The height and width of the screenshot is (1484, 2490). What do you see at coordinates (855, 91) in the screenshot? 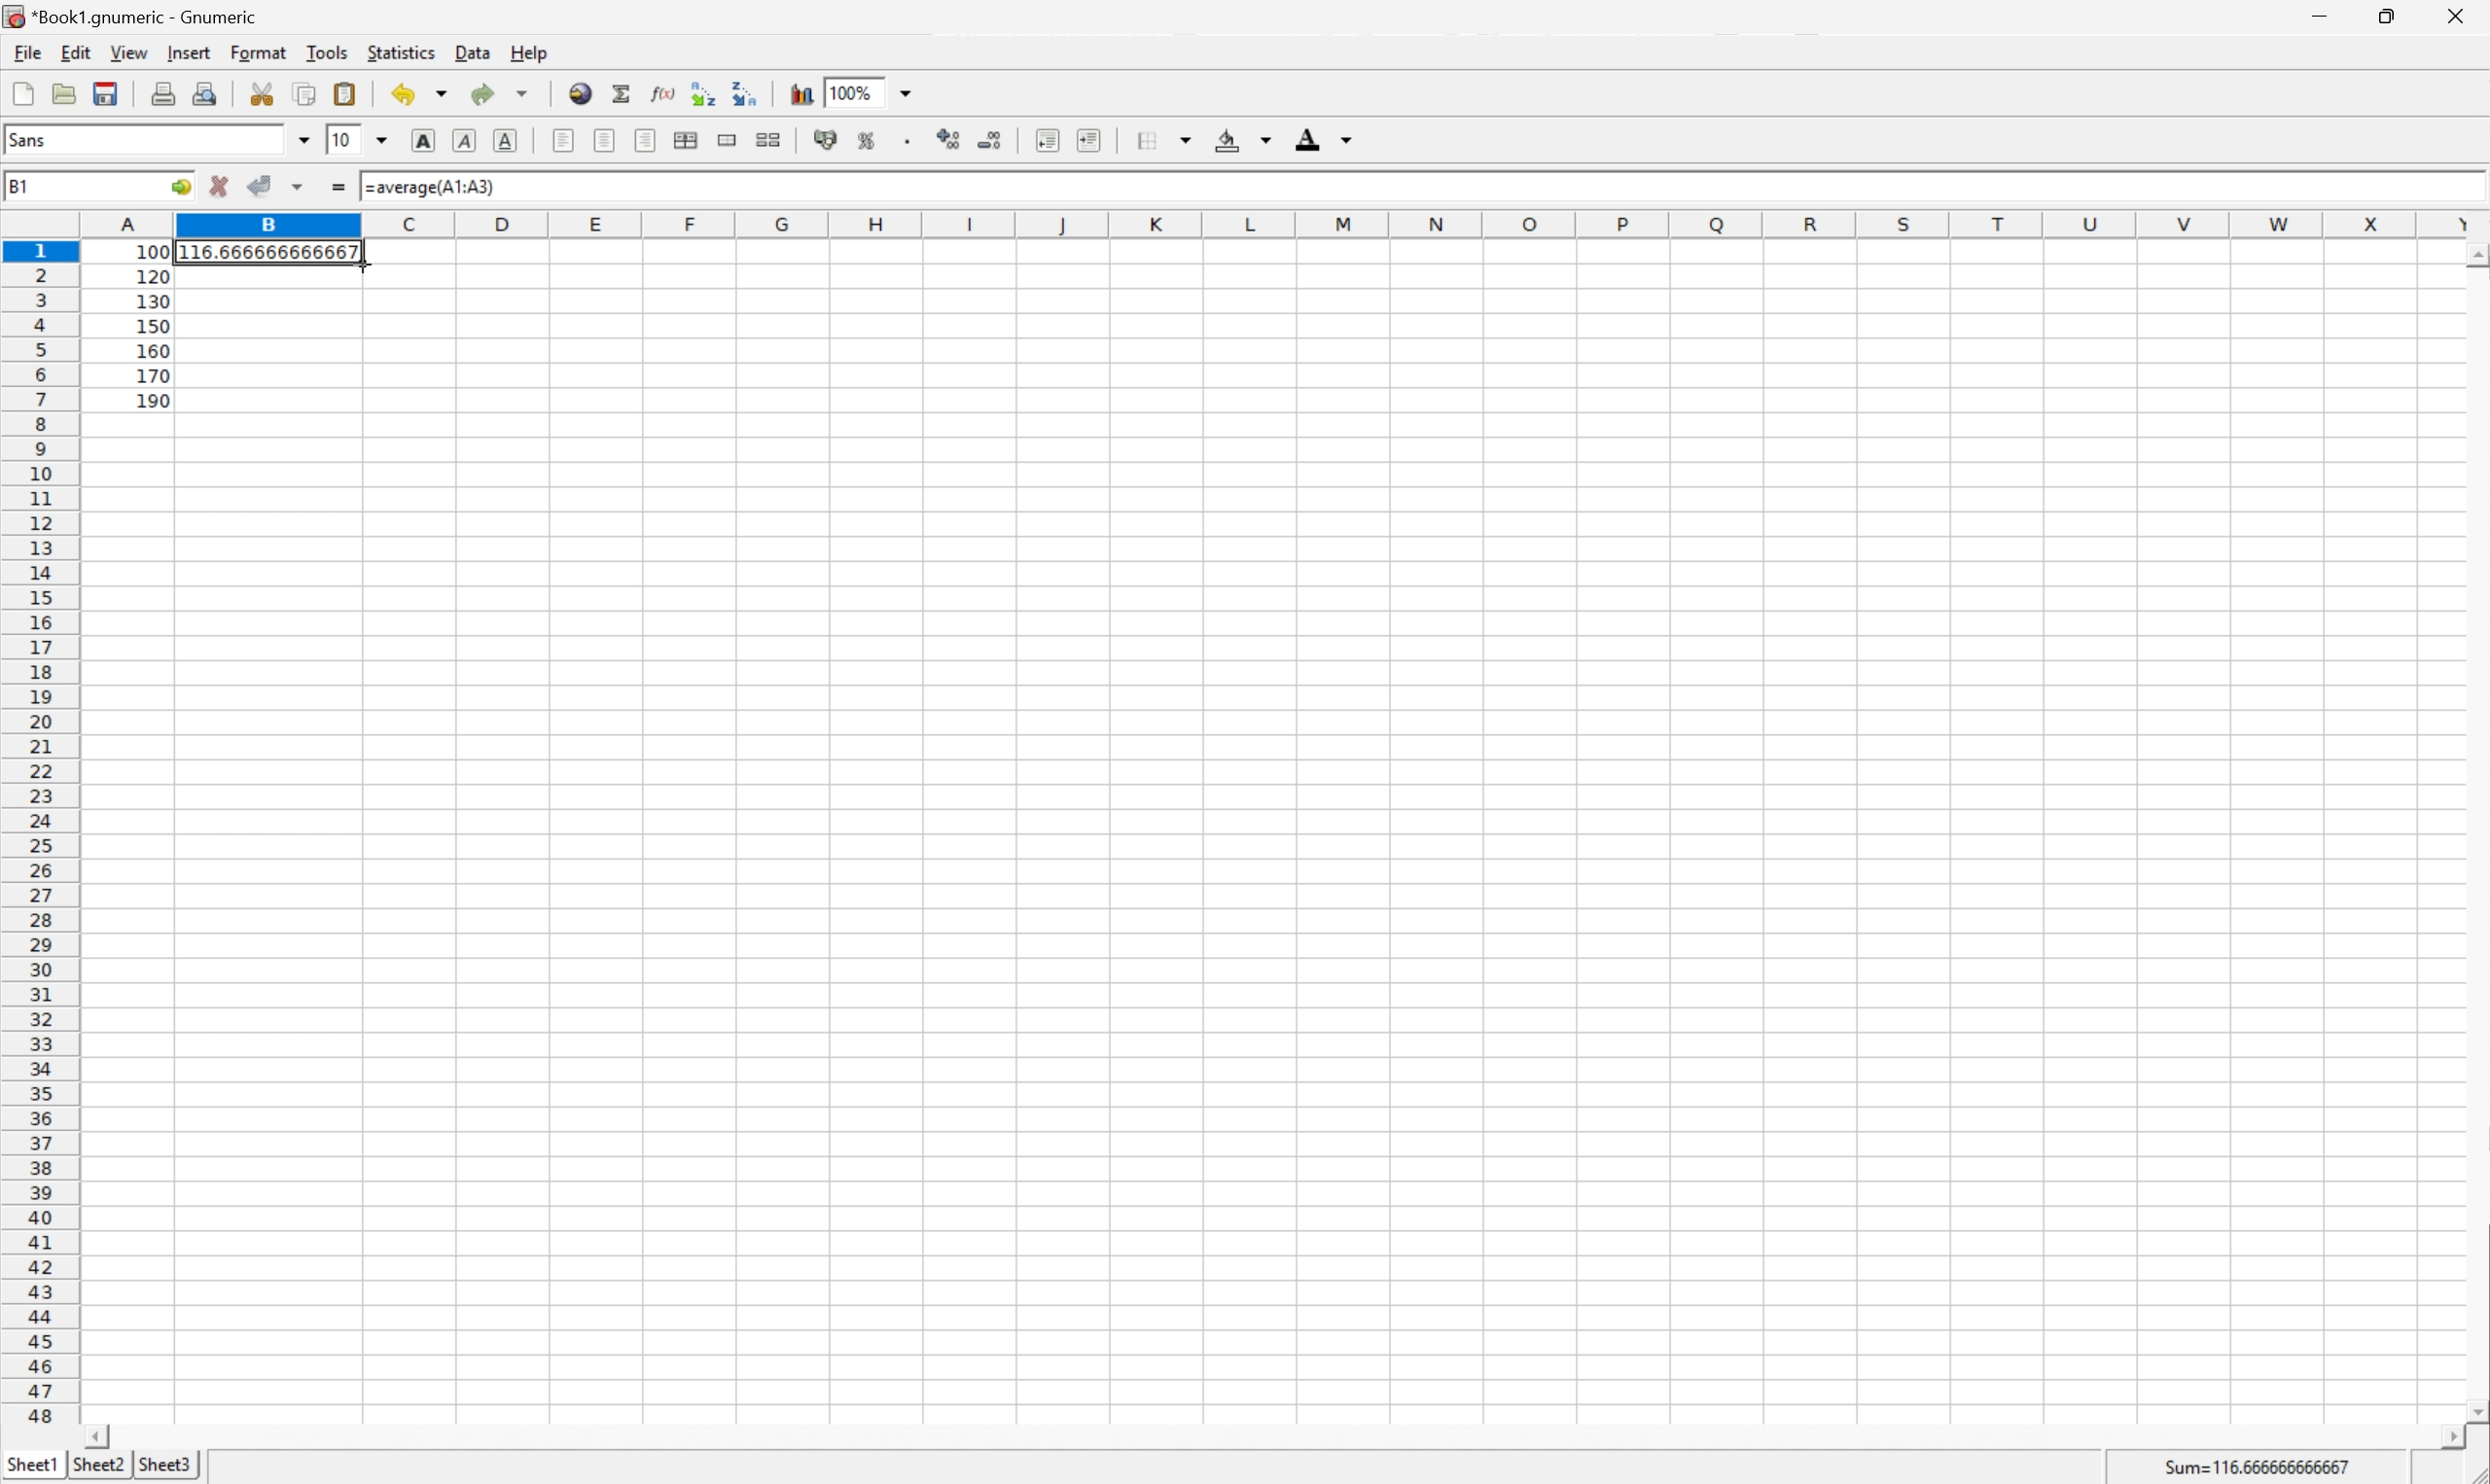
I see `100%` at bounding box center [855, 91].